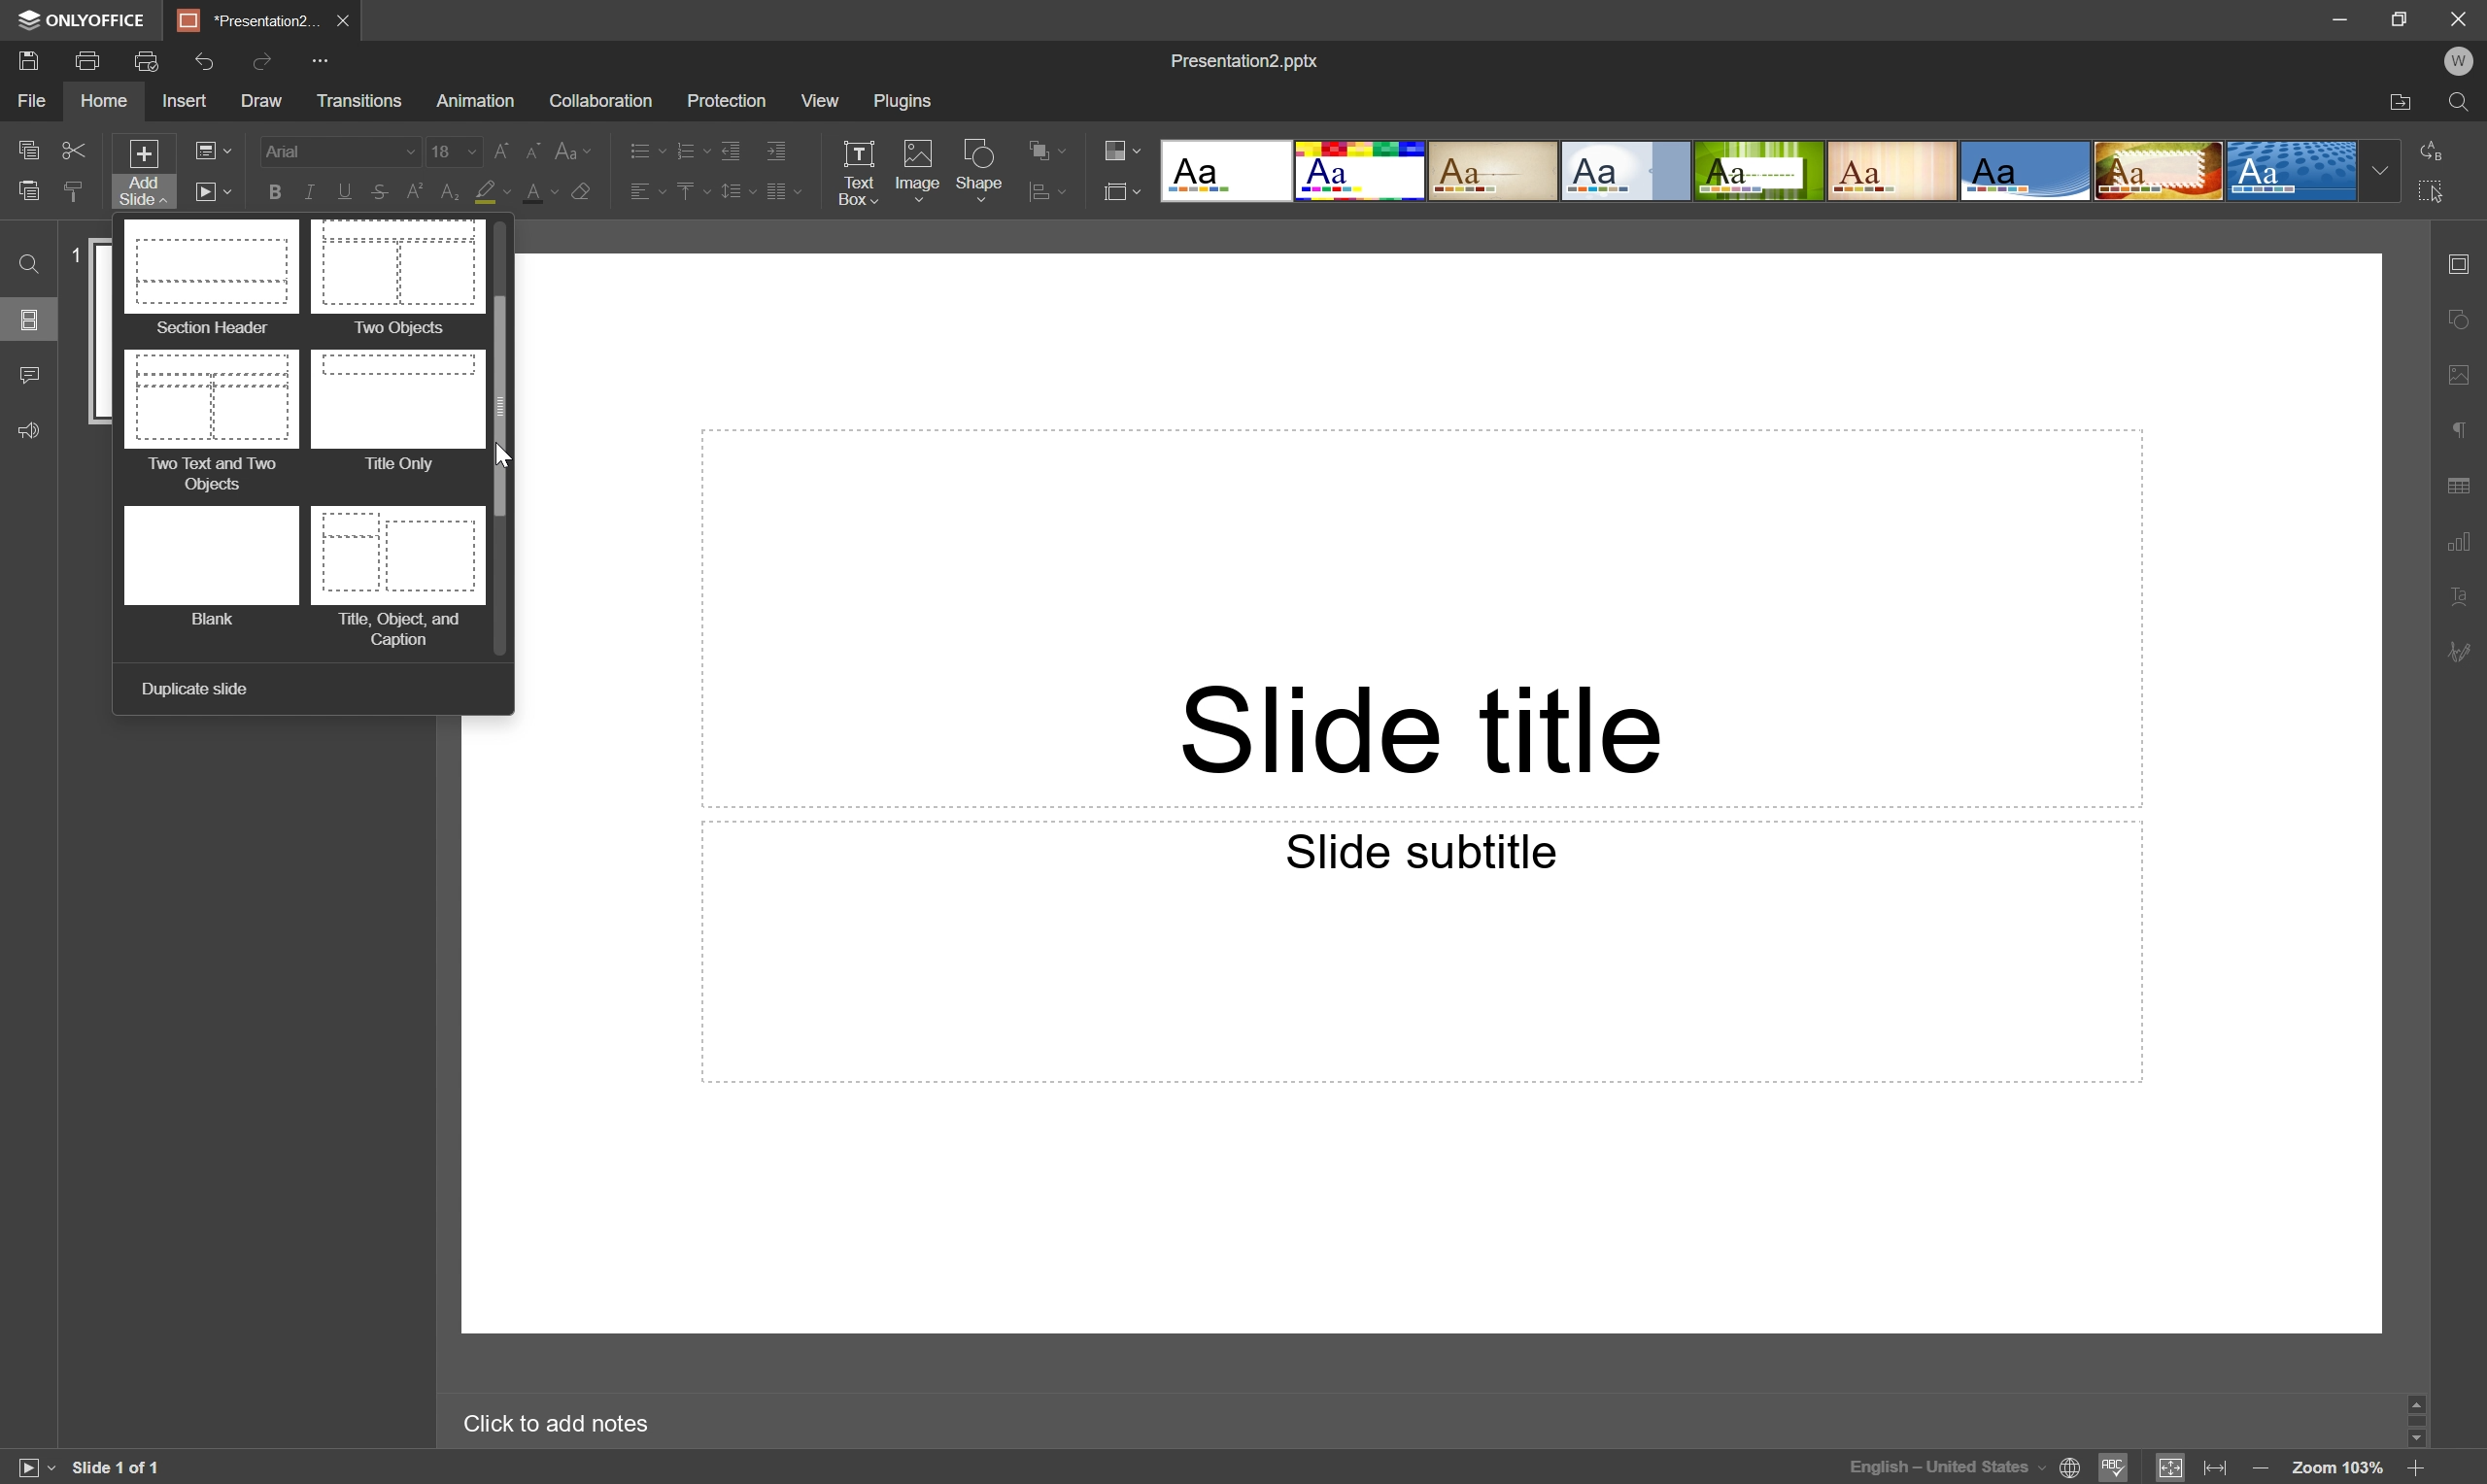  I want to click on Presentation2.pptx, so click(1250, 63).